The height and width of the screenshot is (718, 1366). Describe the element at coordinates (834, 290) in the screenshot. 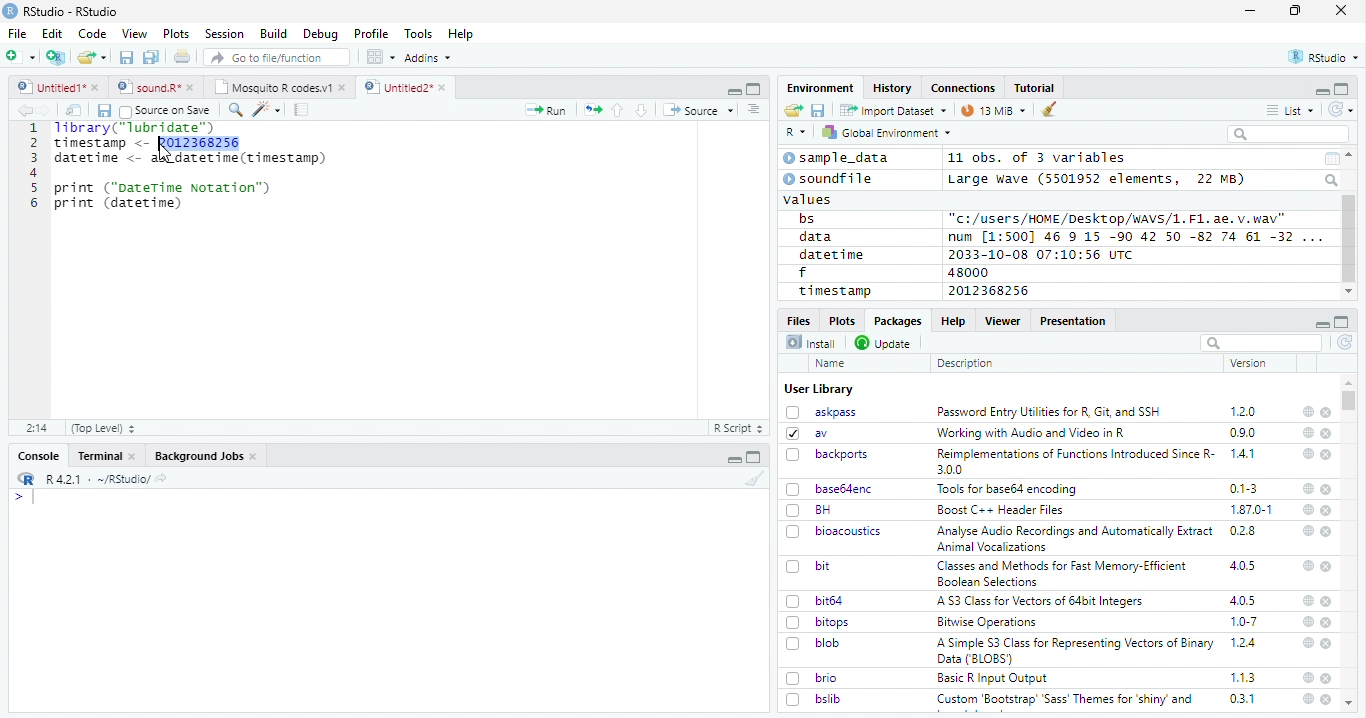

I see `timestamp` at that location.